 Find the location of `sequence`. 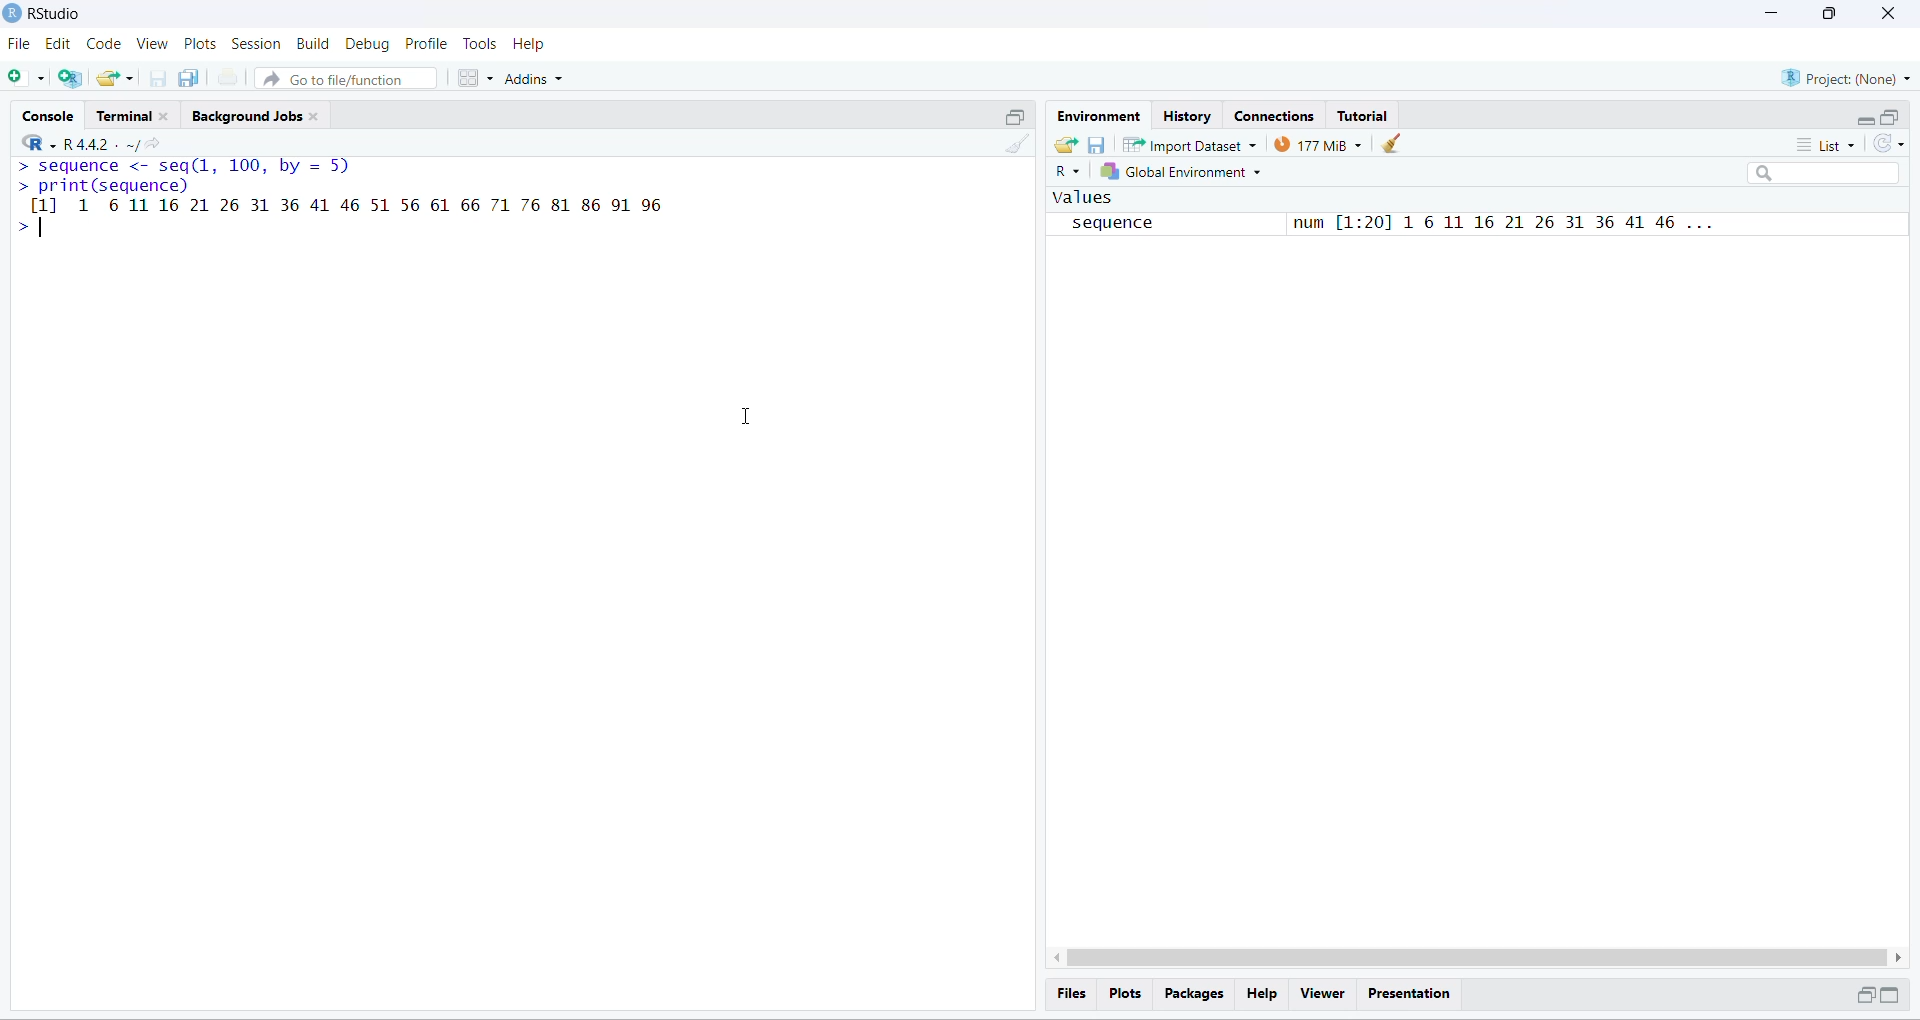

sequence is located at coordinates (1121, 224).